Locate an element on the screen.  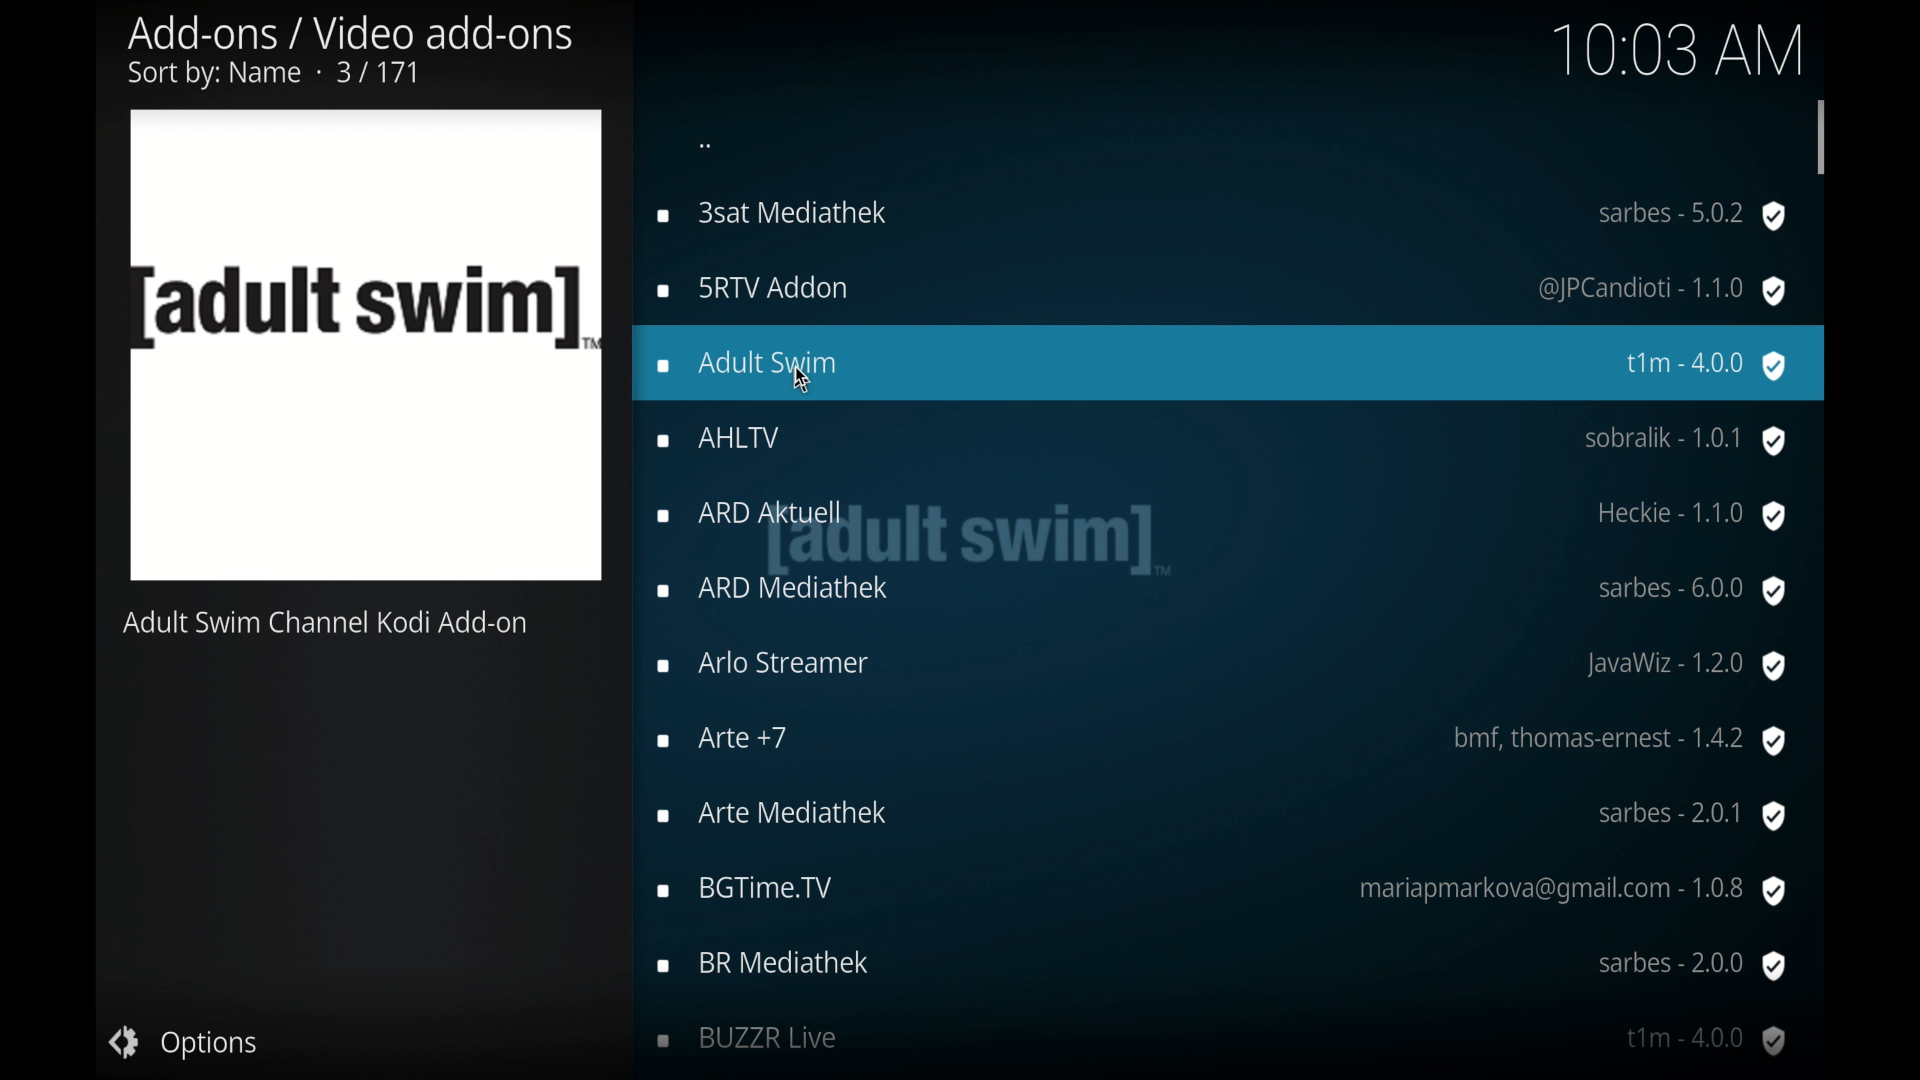
info is located at coordinates (326, 623).